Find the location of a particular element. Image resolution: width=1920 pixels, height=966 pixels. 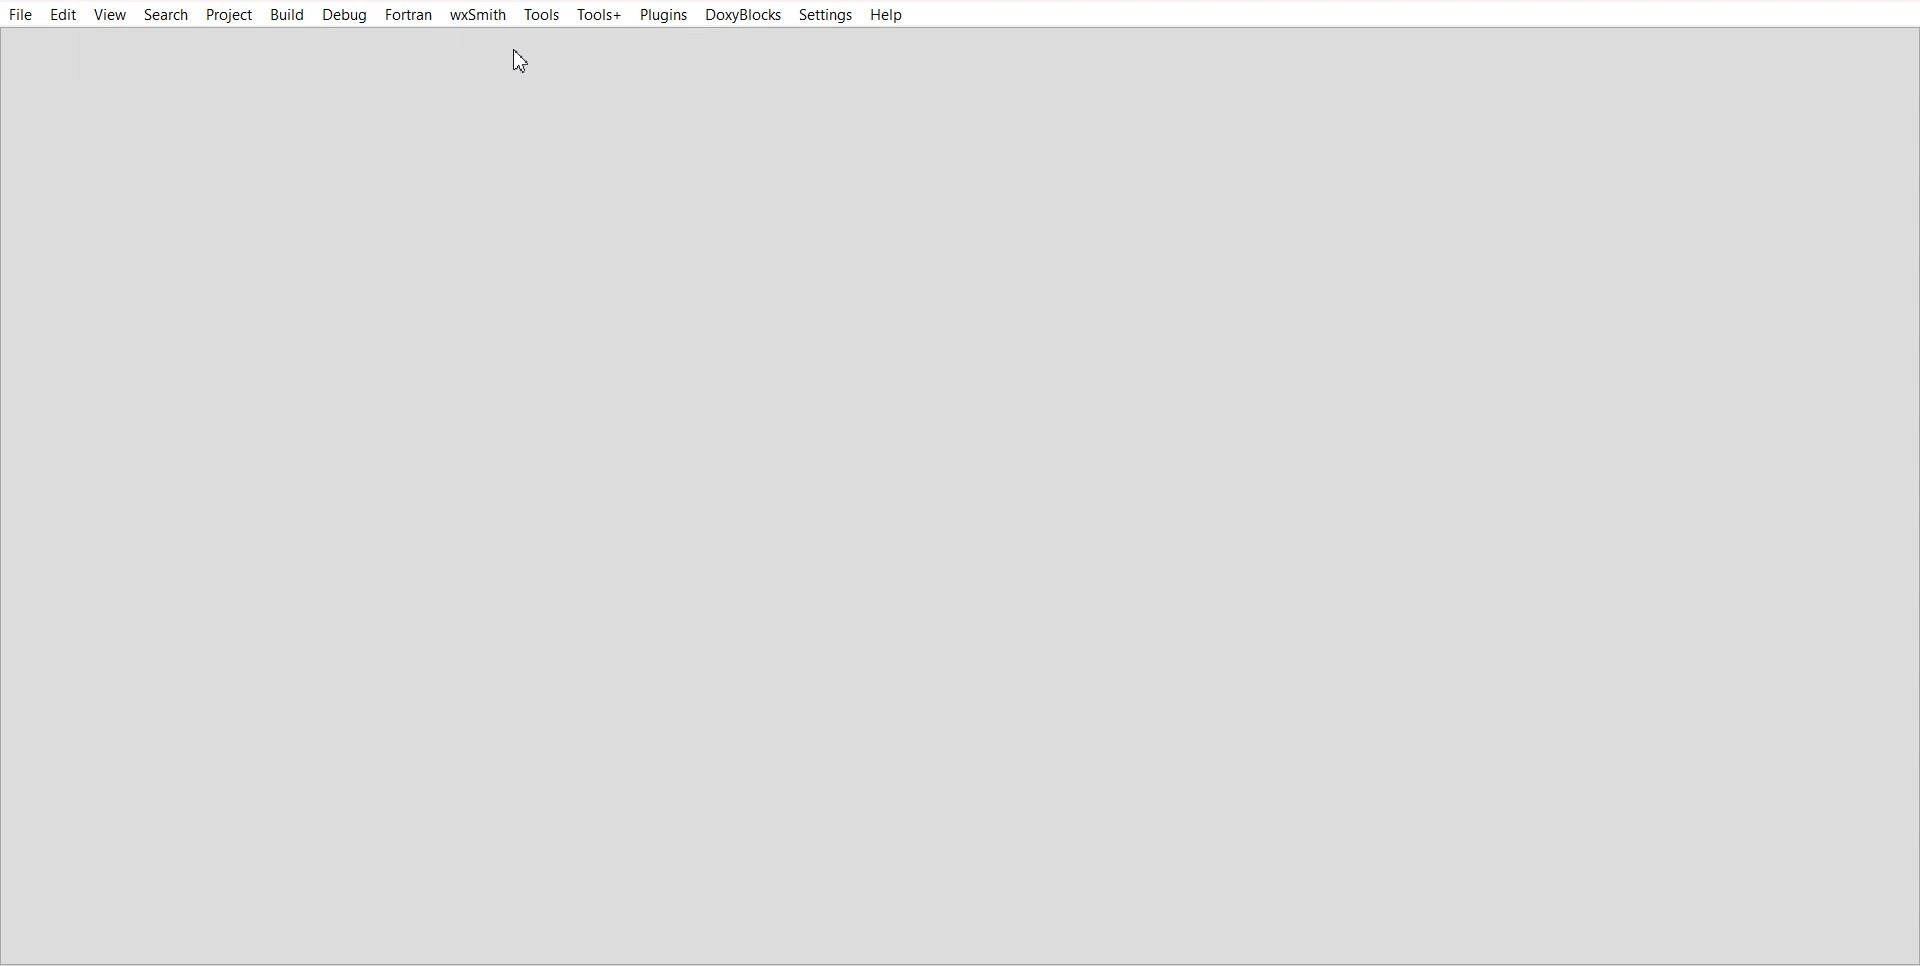

Tools+ is located at coordinates (599, 15).